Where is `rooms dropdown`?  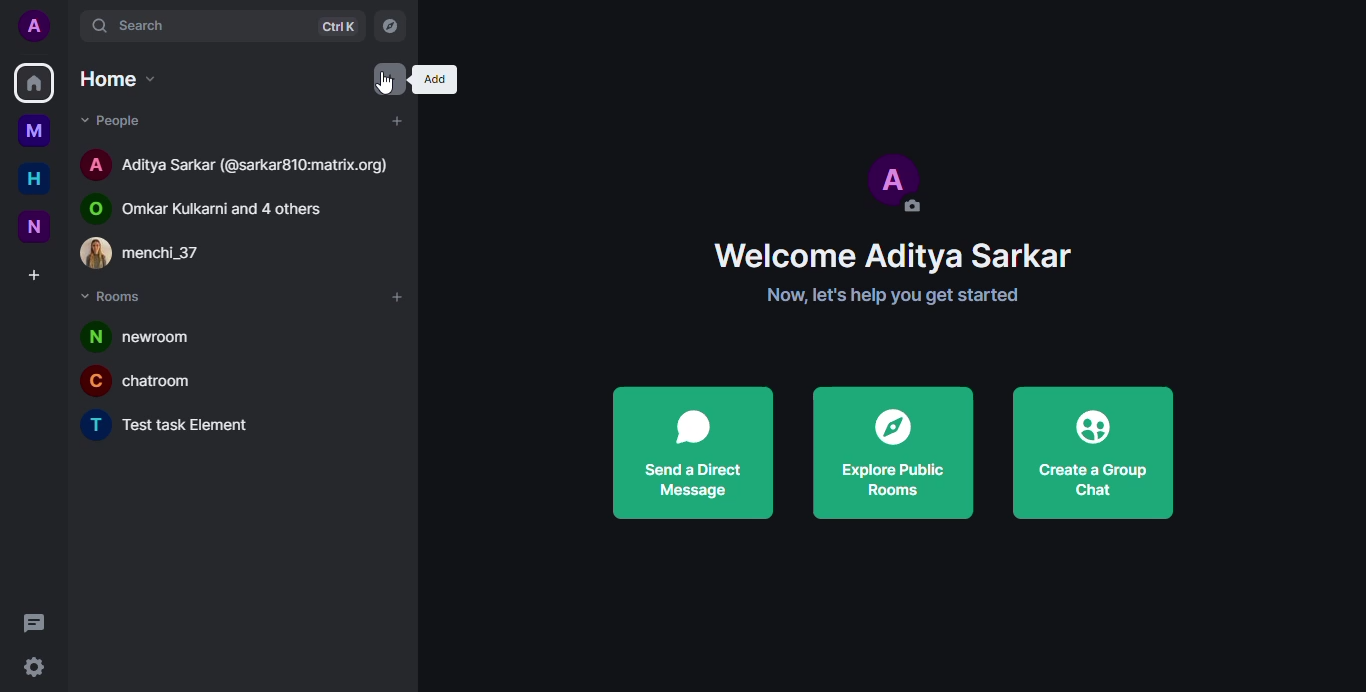 rooms dropdown is located at coordinates (121, 299).